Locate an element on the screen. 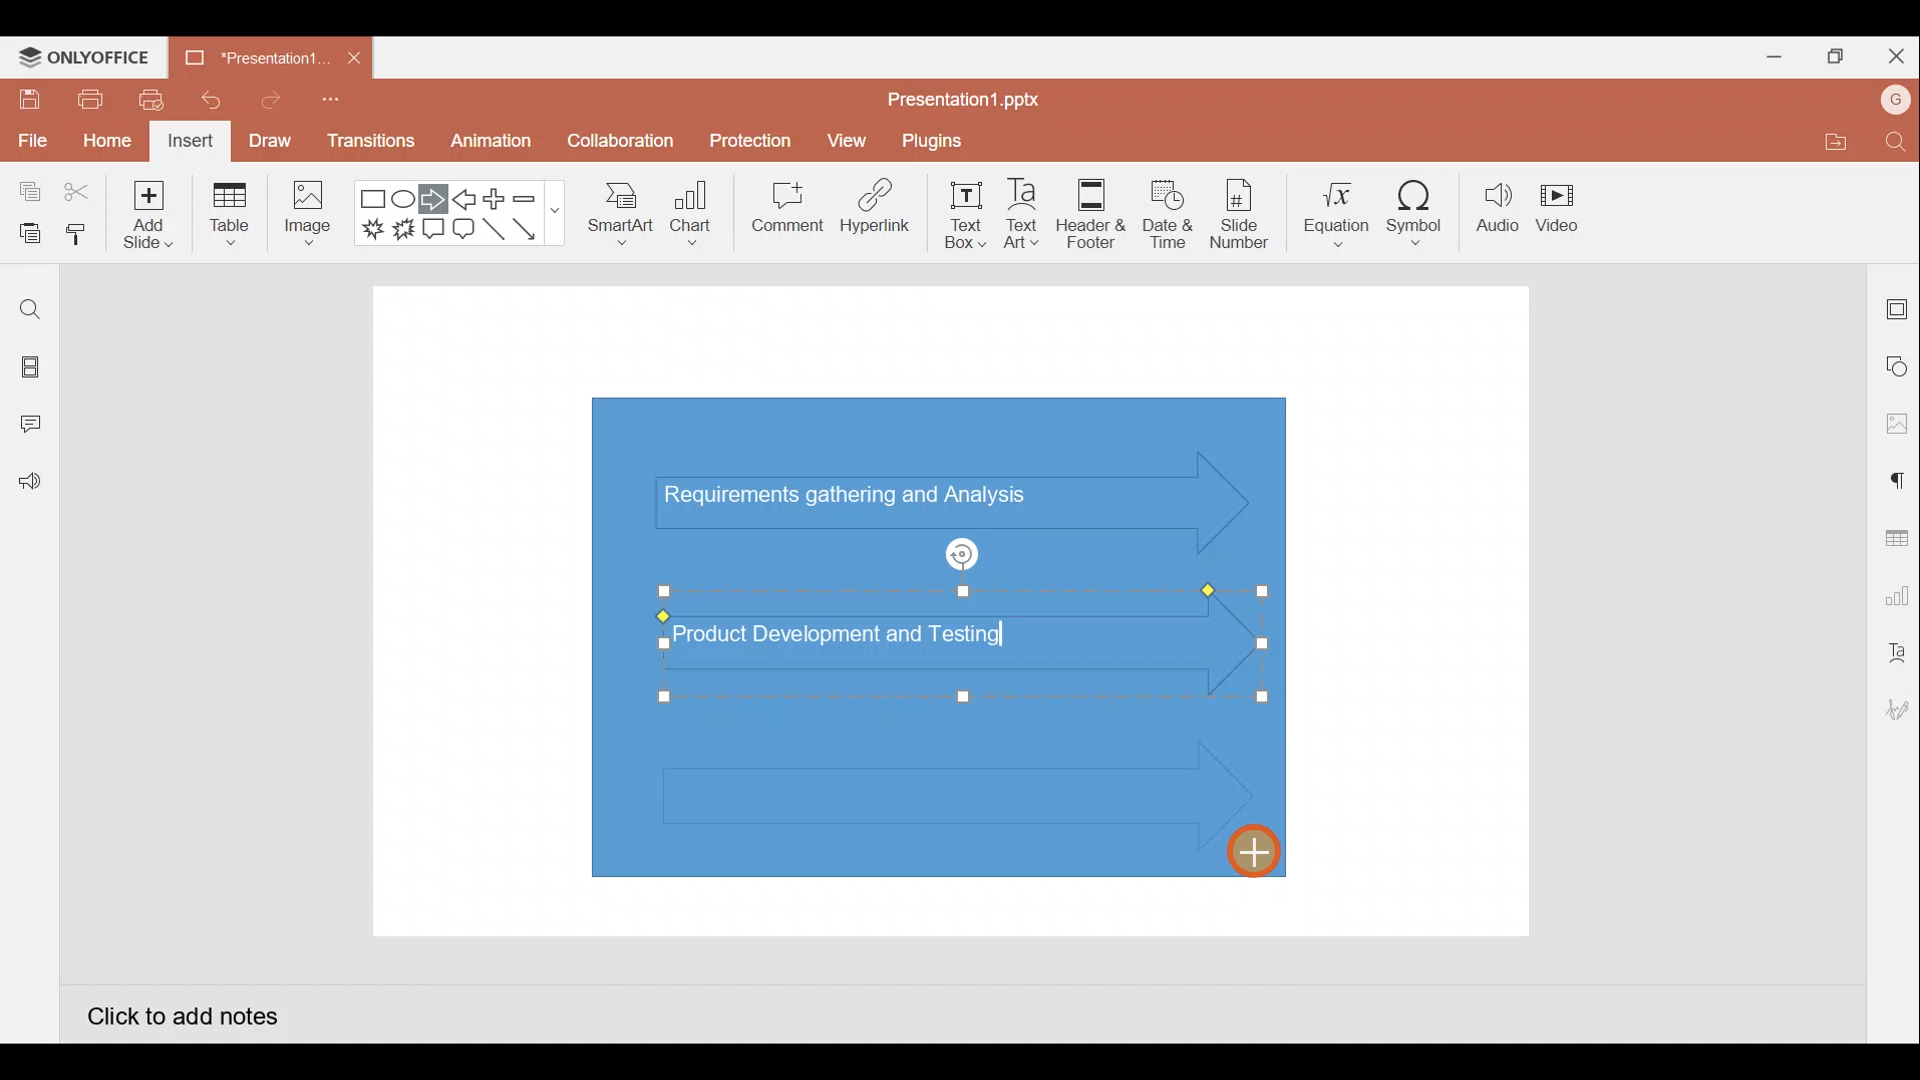 This screenshot has height=1080, width=1920. Account name is located at coordinates (1896, 100).